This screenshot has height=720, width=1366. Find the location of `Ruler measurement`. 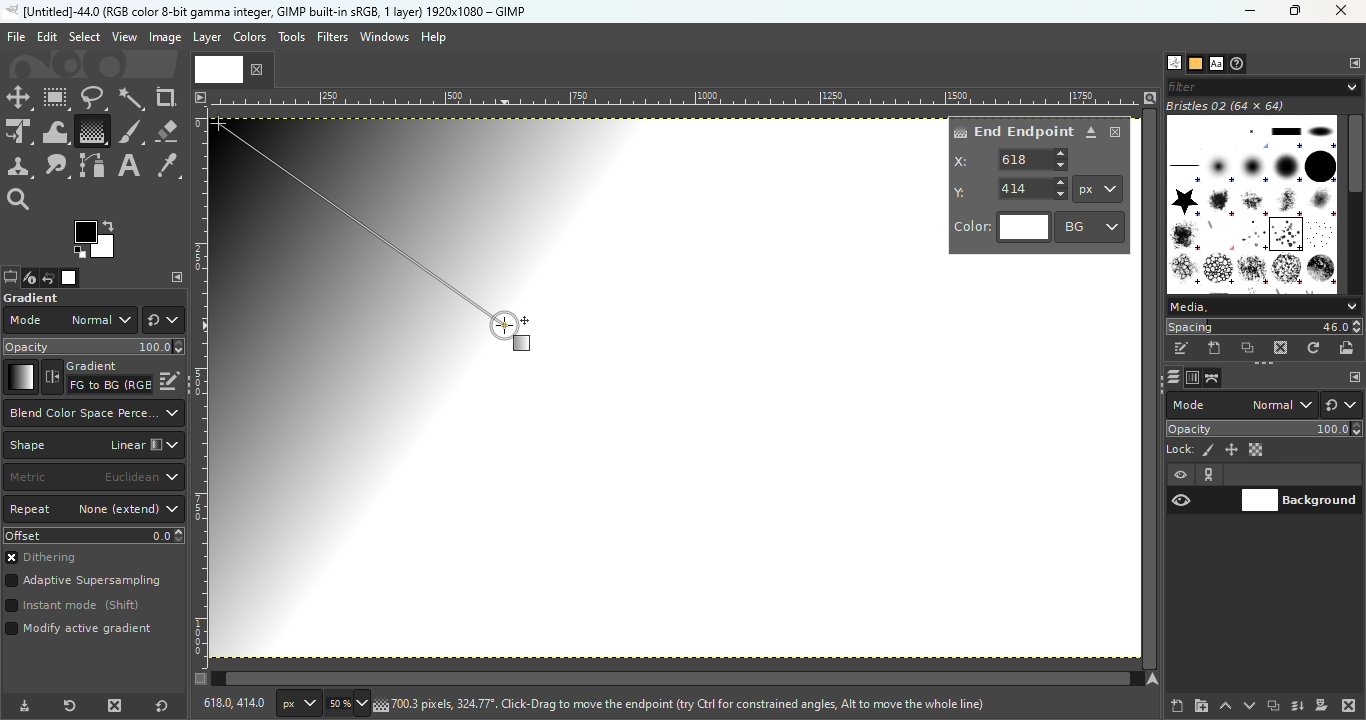

Ruler measurement is located at coordinates (295, 704).